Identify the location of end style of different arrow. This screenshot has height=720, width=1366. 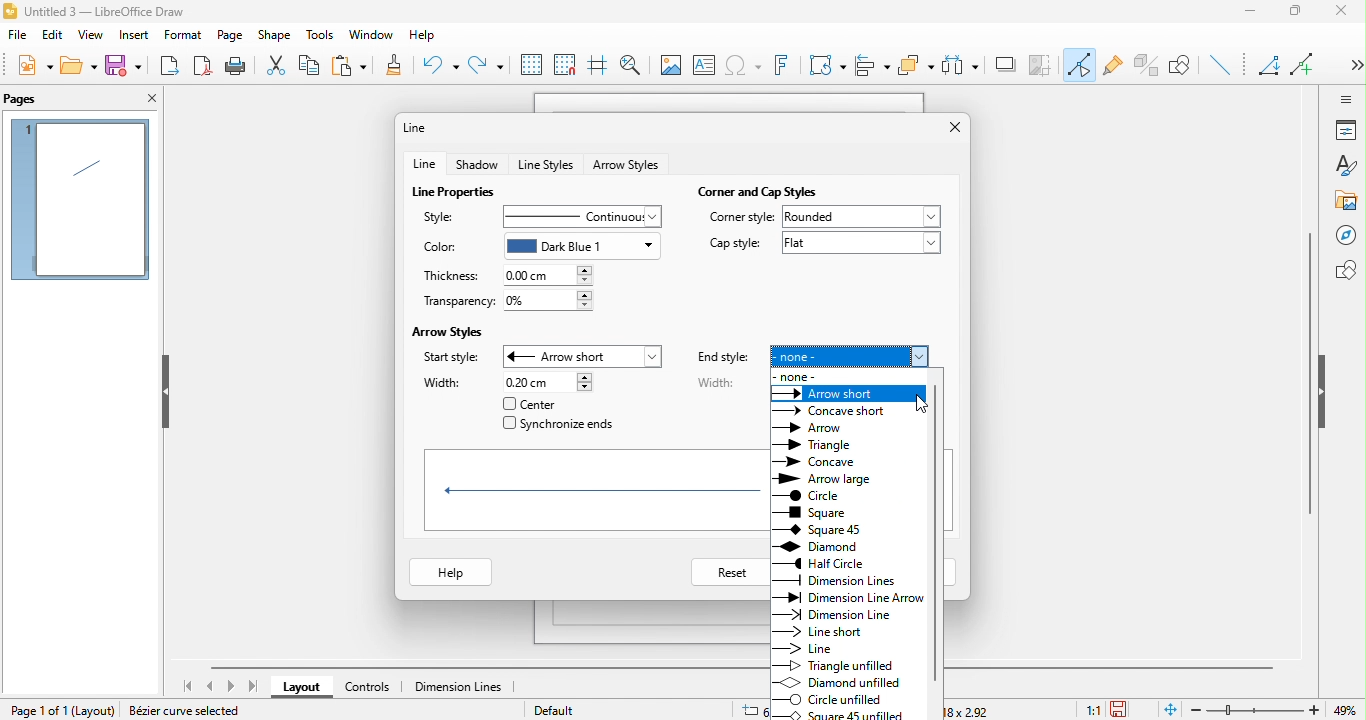
(849, 561).